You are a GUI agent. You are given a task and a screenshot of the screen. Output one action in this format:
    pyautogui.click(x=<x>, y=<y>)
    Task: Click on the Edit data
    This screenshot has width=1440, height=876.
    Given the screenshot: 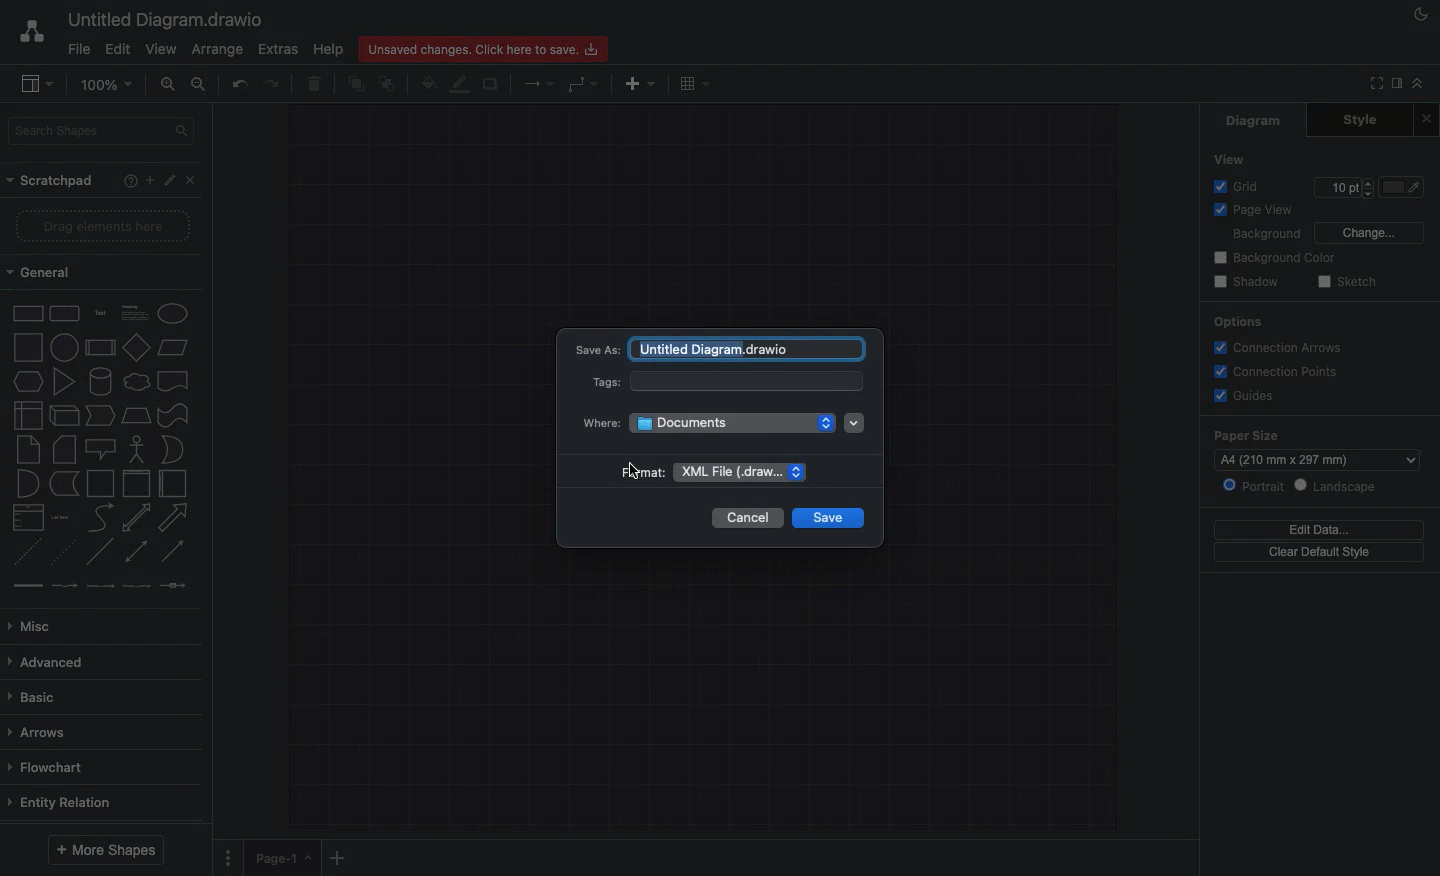 What is the action you would take?
    pyautogui.click(x=1323, y=528)
    